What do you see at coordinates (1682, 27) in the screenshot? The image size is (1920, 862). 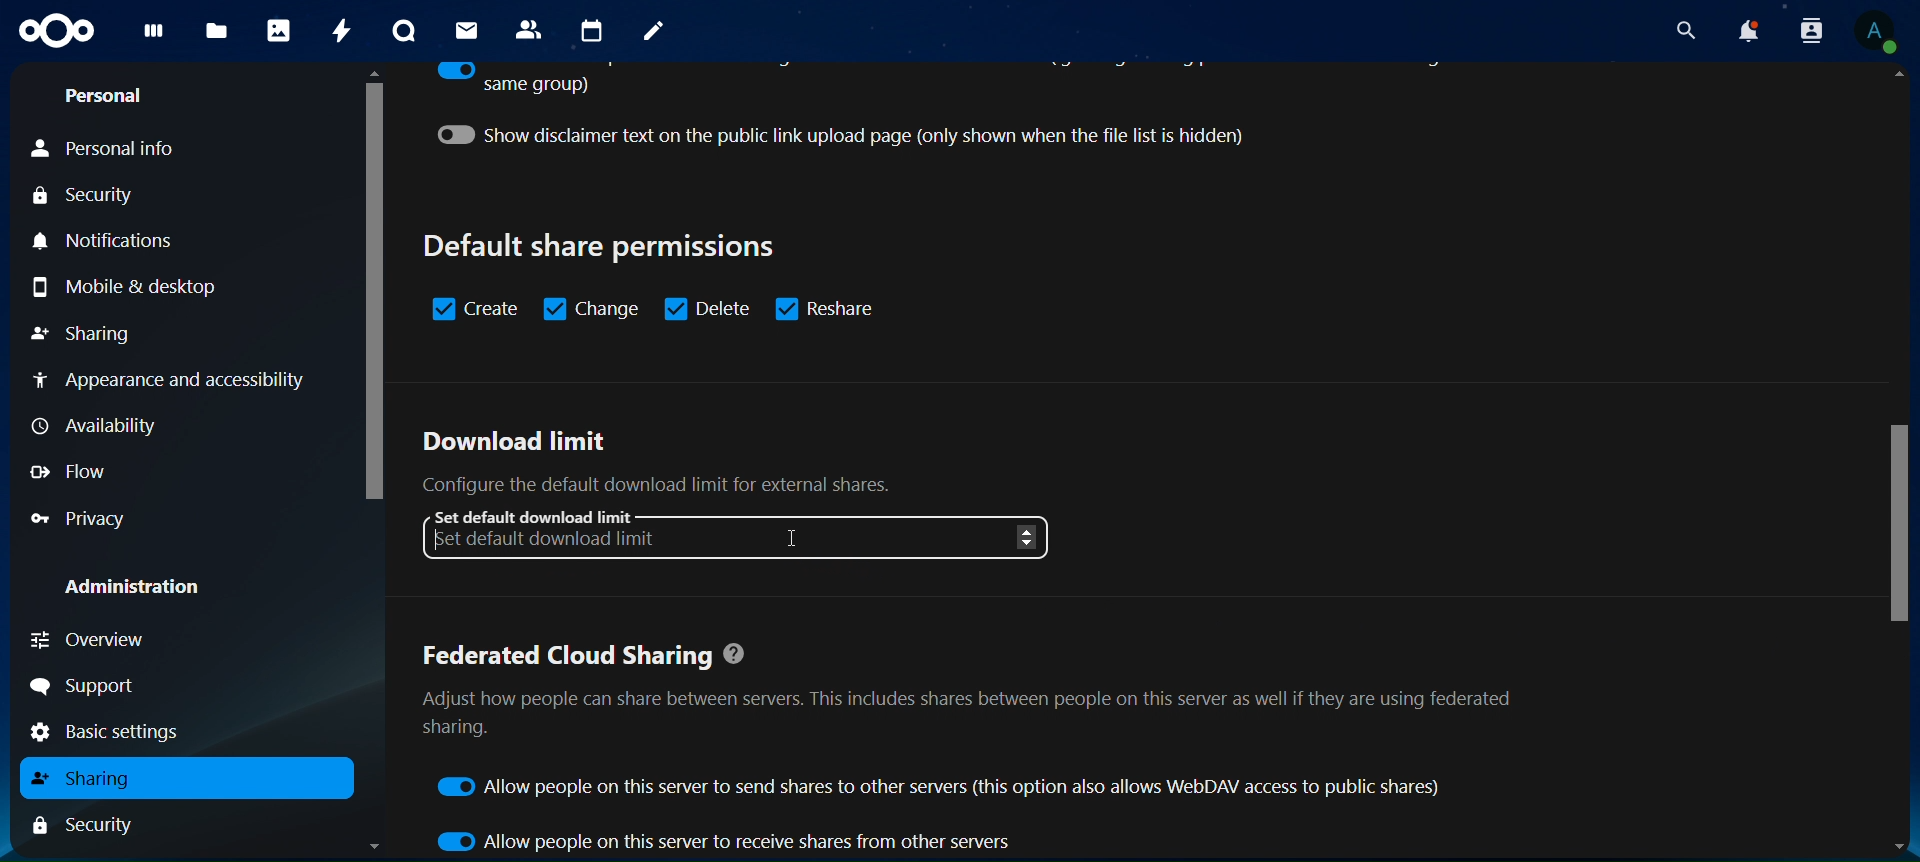 I see `search` at bounding box center [1682, 27].